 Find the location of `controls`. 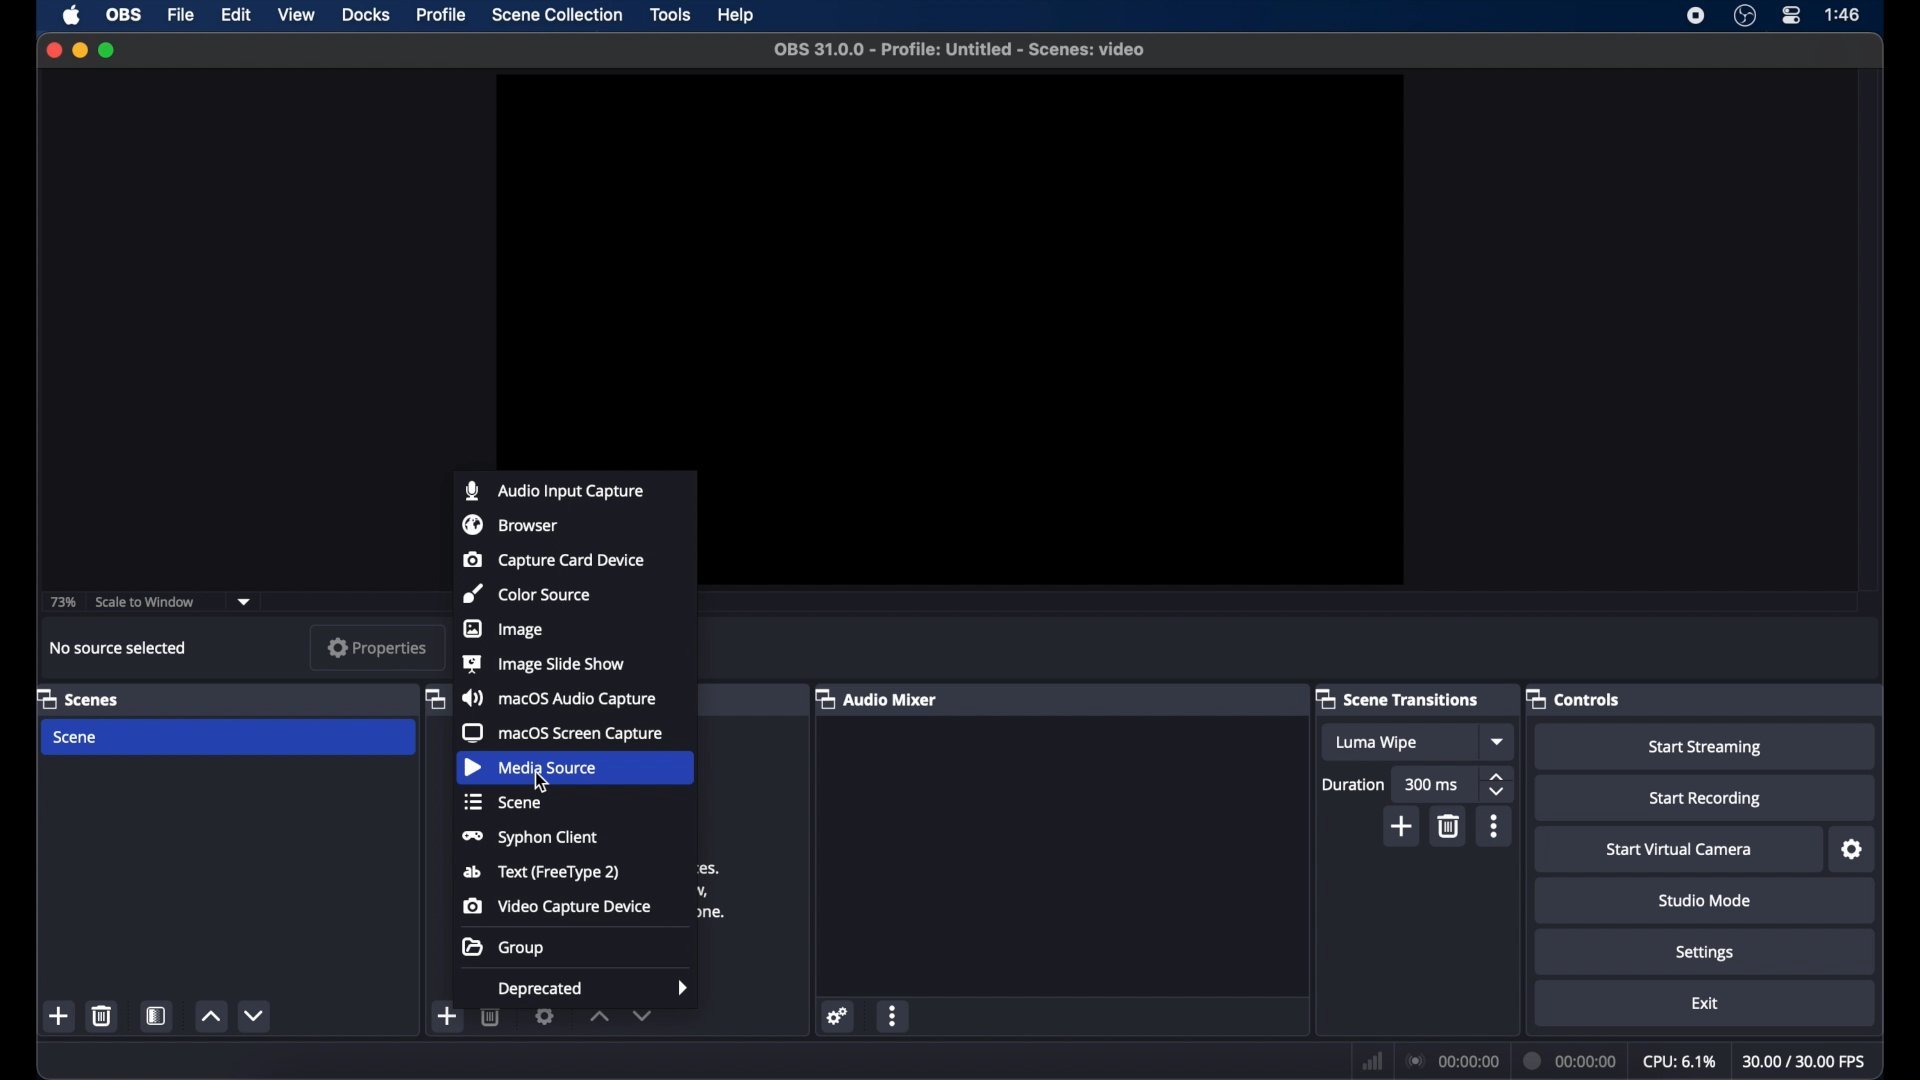

controls is located at coordinates (1572, 700).